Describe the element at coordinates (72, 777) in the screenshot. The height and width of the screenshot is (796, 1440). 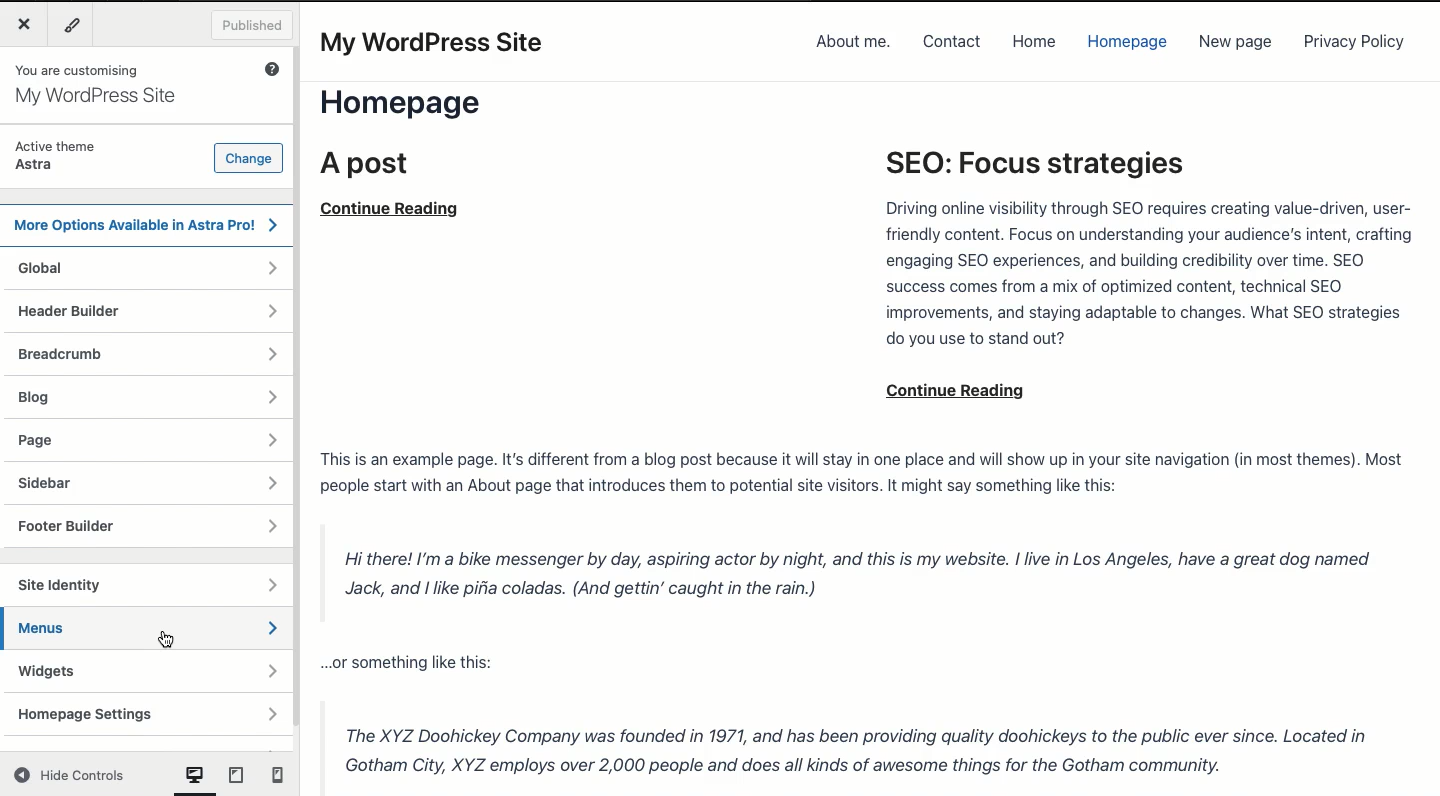
I see `Hide controls` at that location.